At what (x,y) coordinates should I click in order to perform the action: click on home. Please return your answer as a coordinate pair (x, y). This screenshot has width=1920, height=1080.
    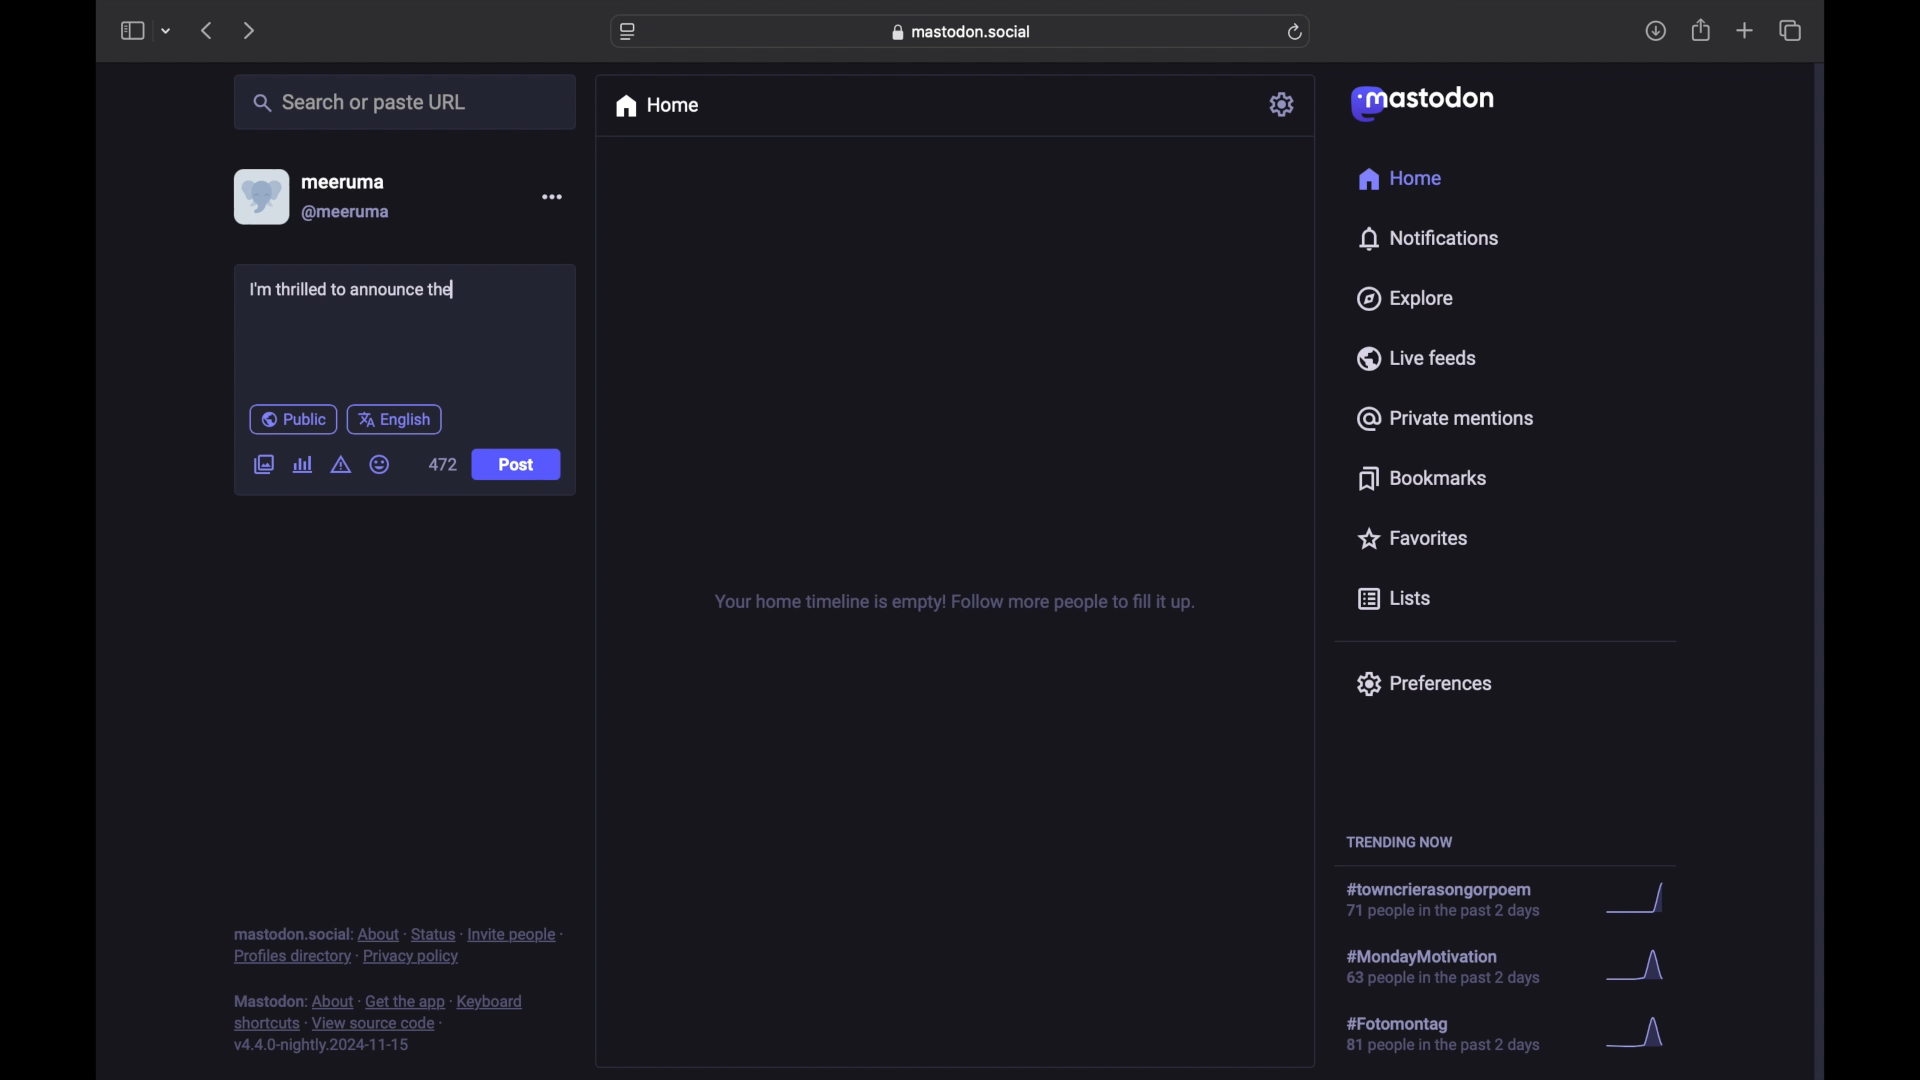
    Looking at the image, I should click on (656, 106).